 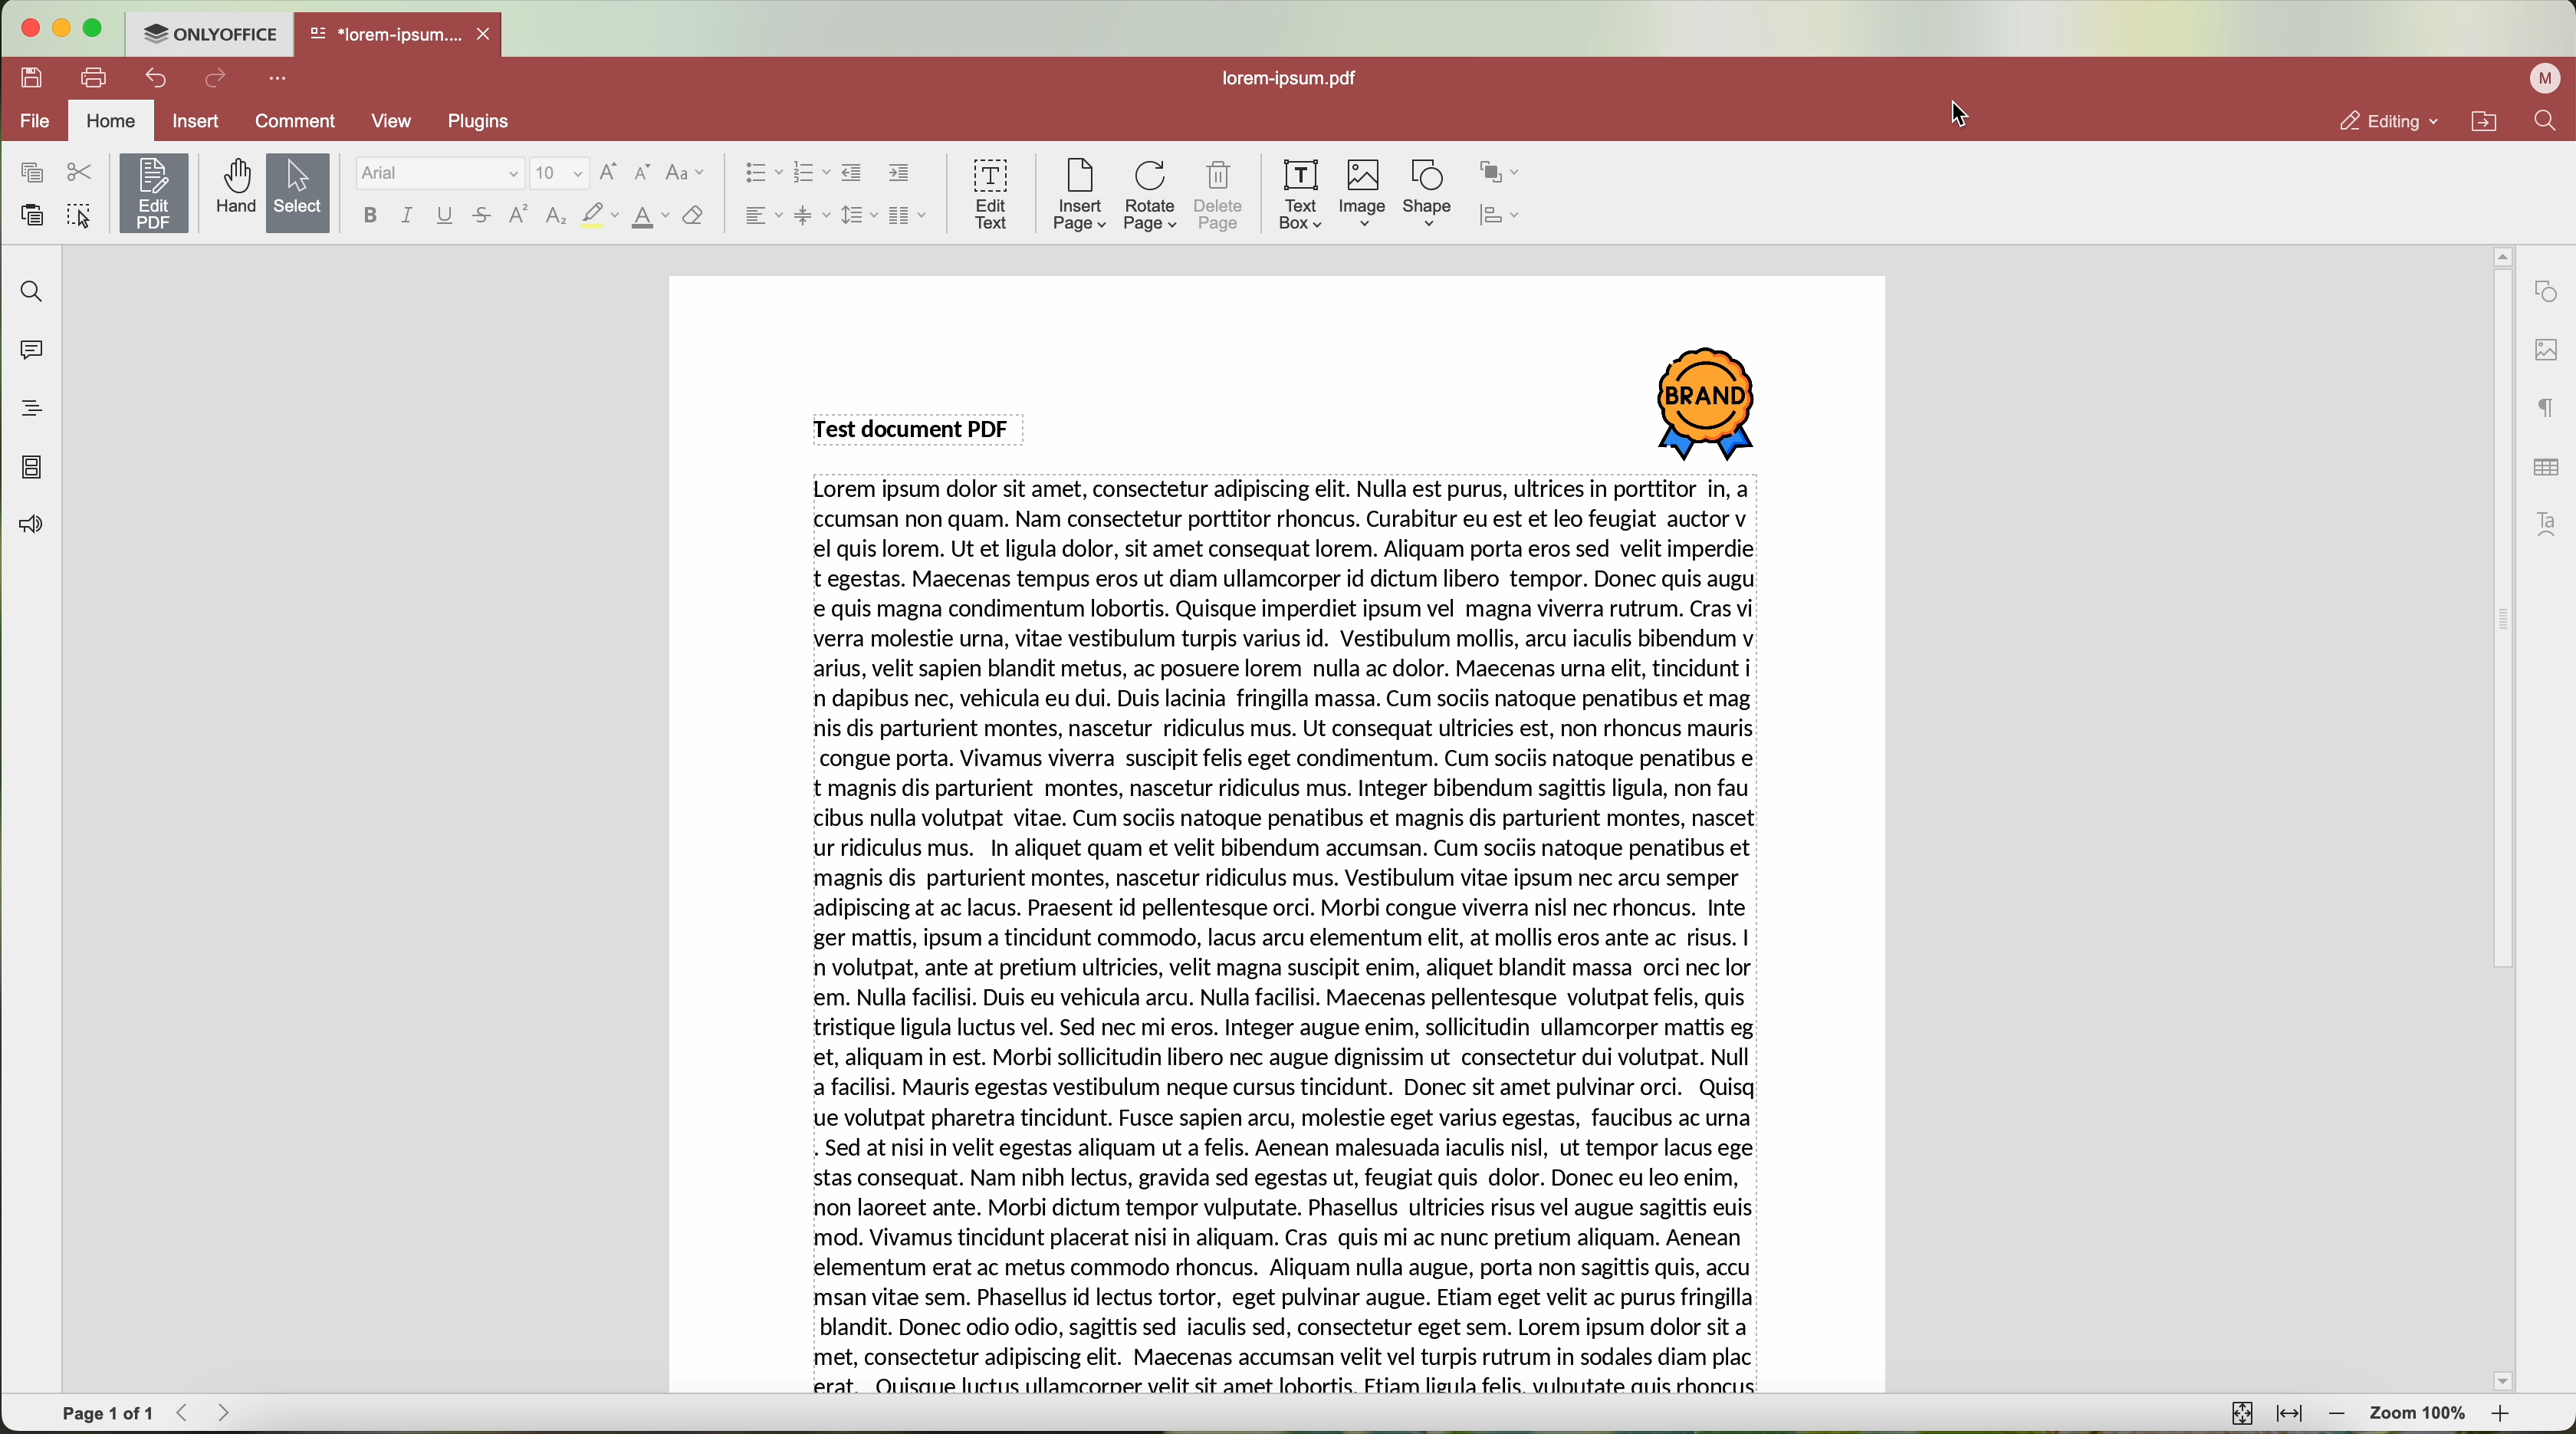 I want to click on paste, so click(x=32, y=216).